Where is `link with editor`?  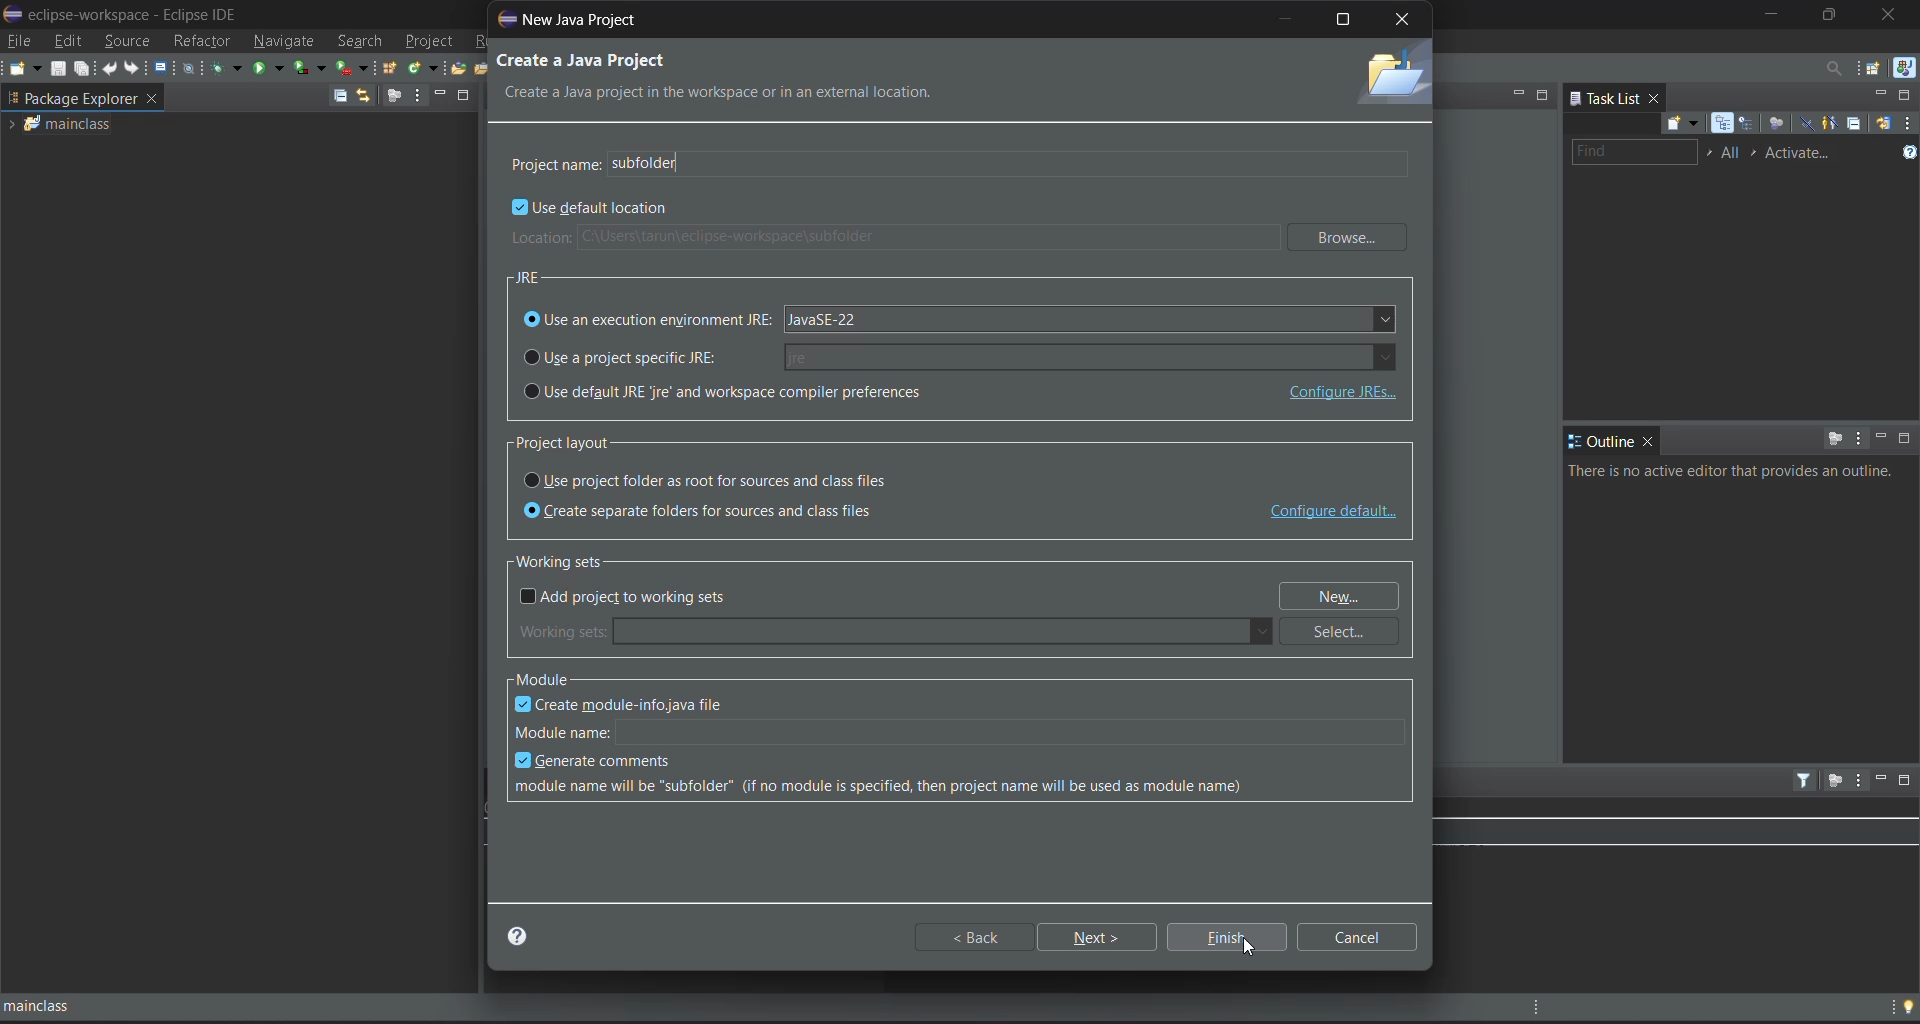 link with editor is located at coordinates (363, 95).